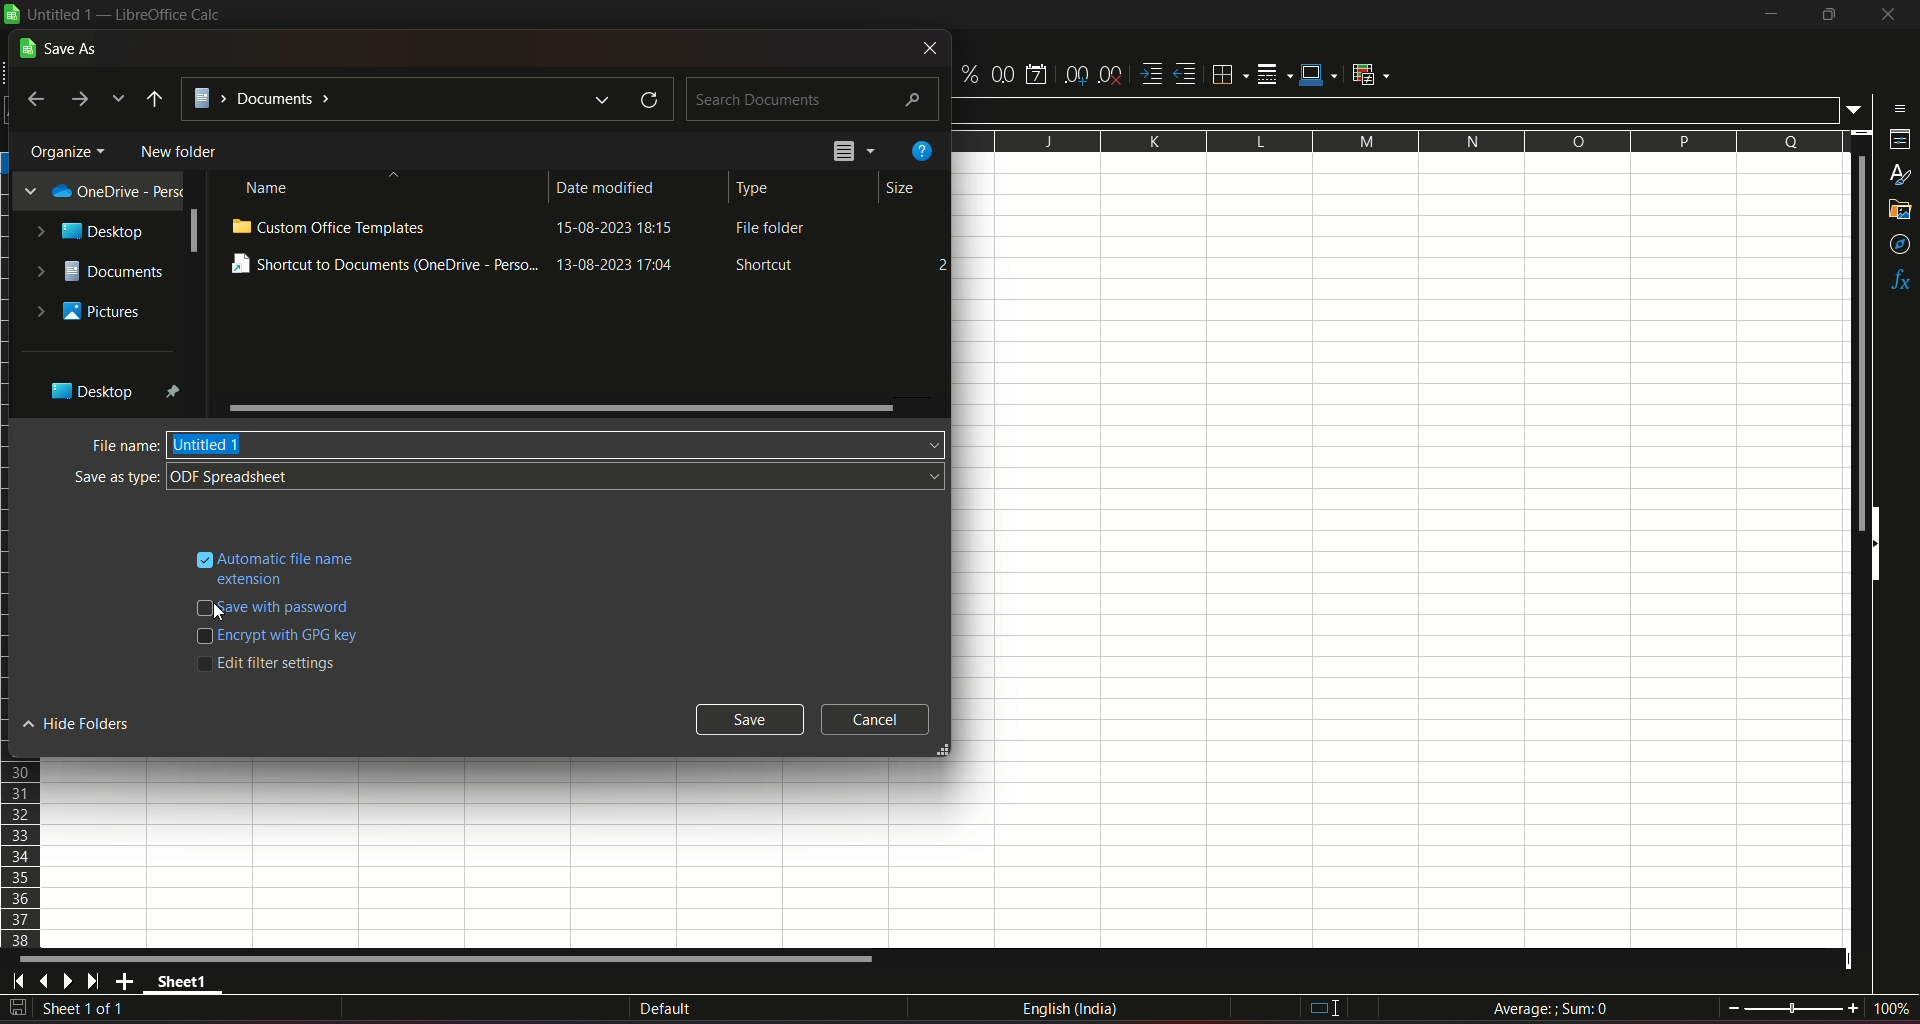 This screenshot has width=1920, height=1024. What do you see at coordinates (1890, 1009) in the screenshot?
I see `zoom factor` at bounding box center [1890, 1009].